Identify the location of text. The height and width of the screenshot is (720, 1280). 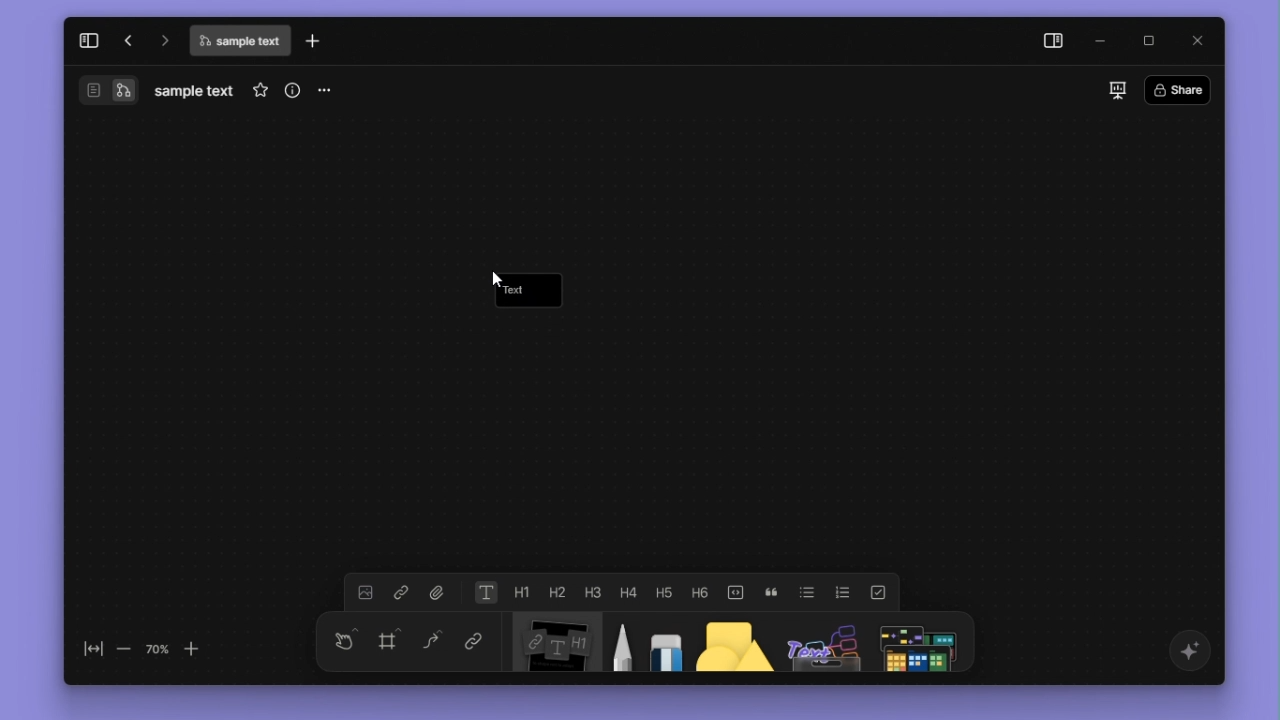
(517, 291).